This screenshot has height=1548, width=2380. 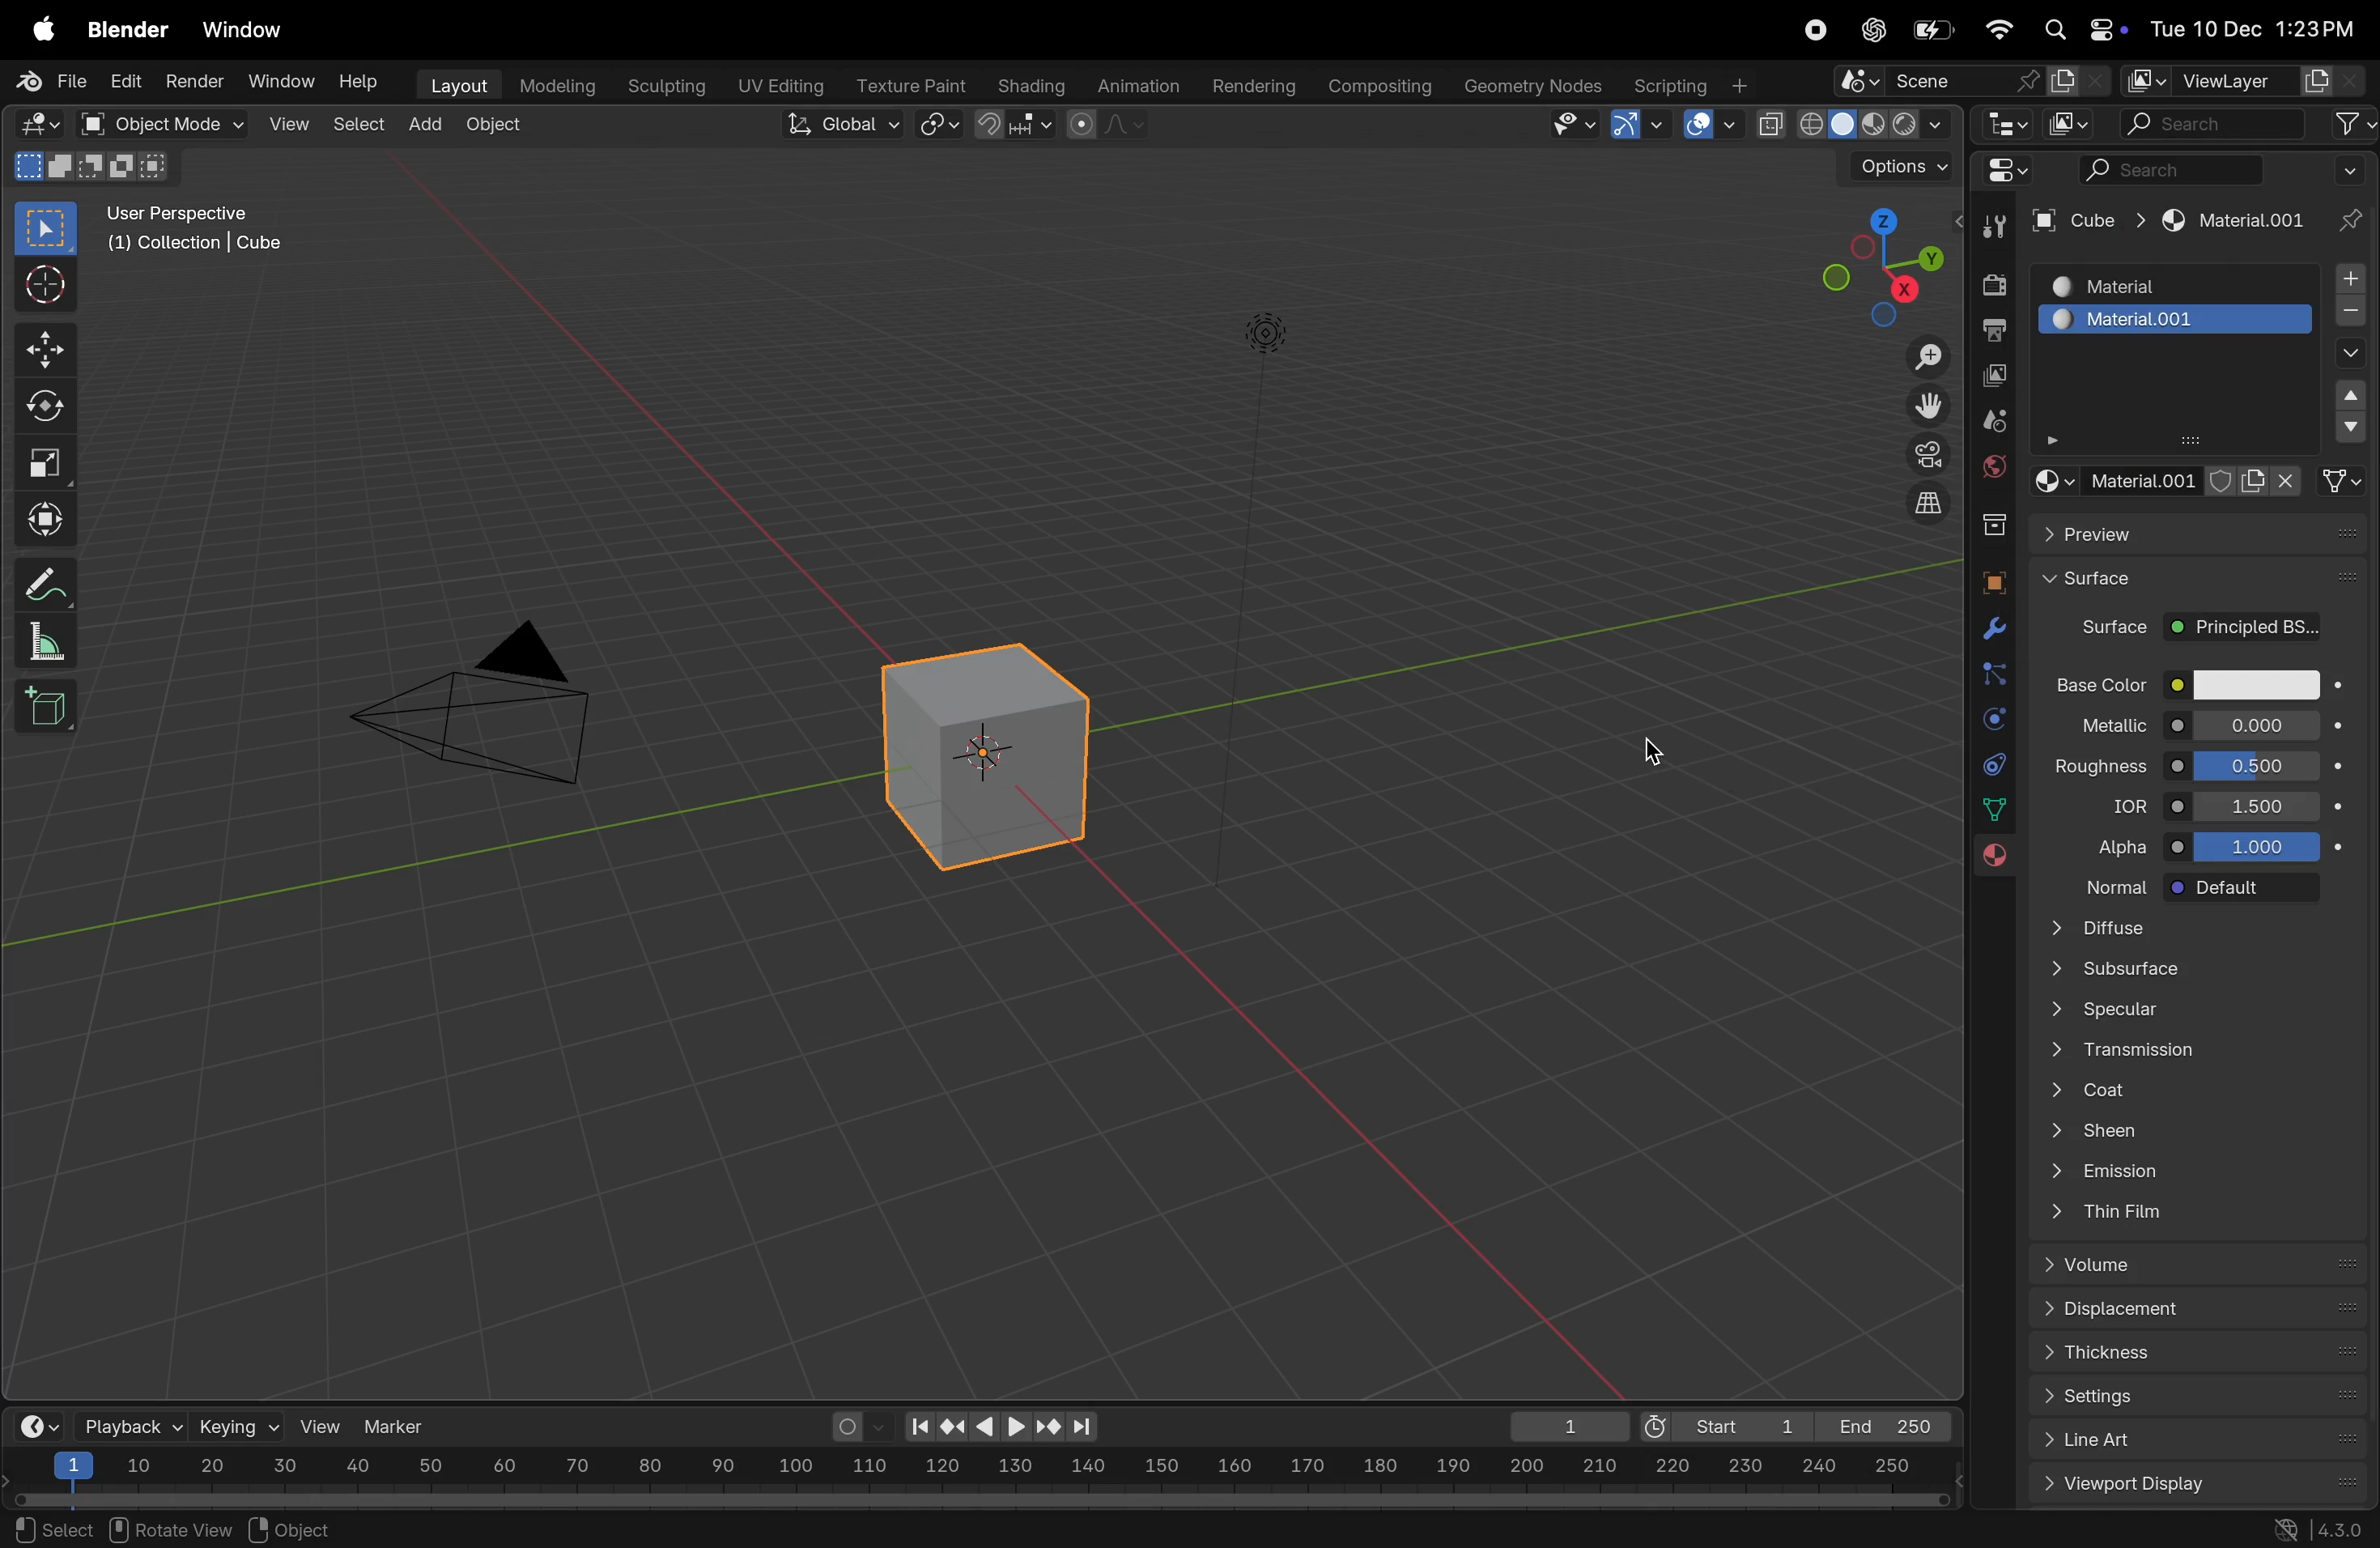 I want to click on editor type, so click(x=32, y=122).